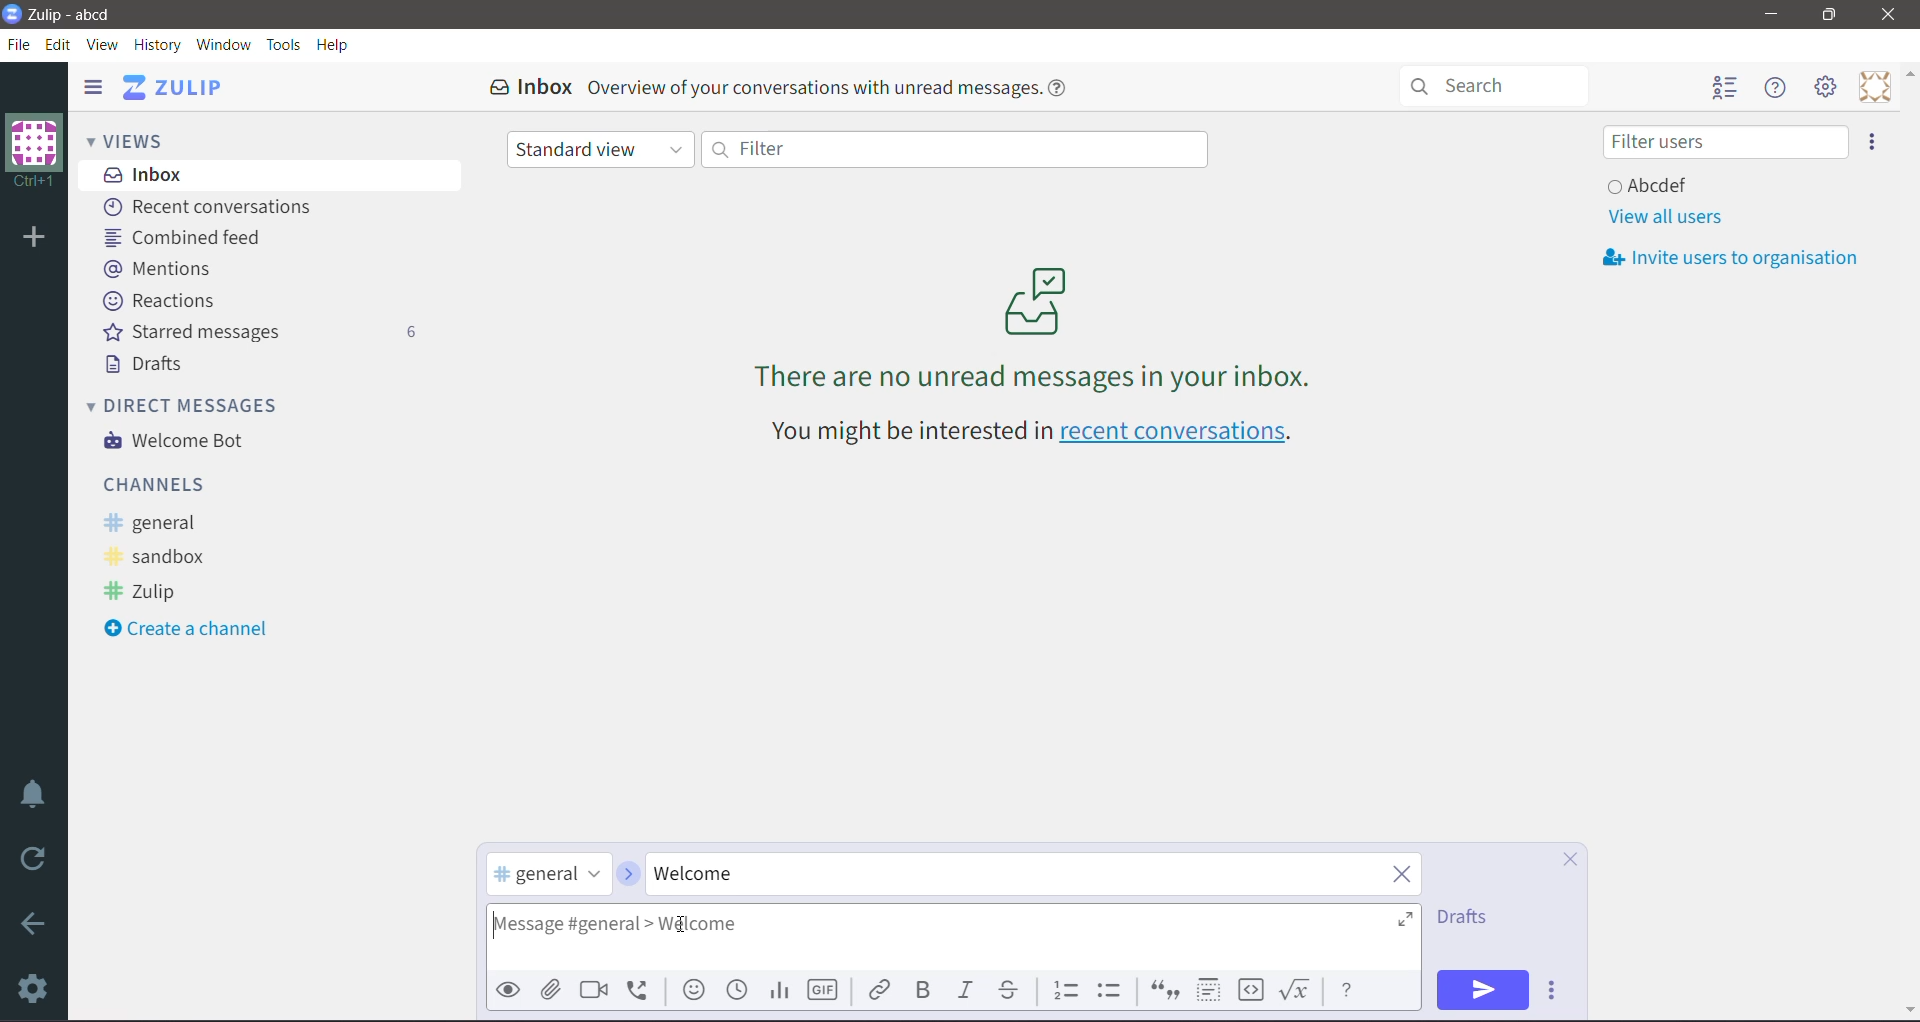 The width and height of the screenshot is (1920, 1022). Describe the element at coordinates (999, 874) in the screenshot. I see `Type the required Topic` at that location.